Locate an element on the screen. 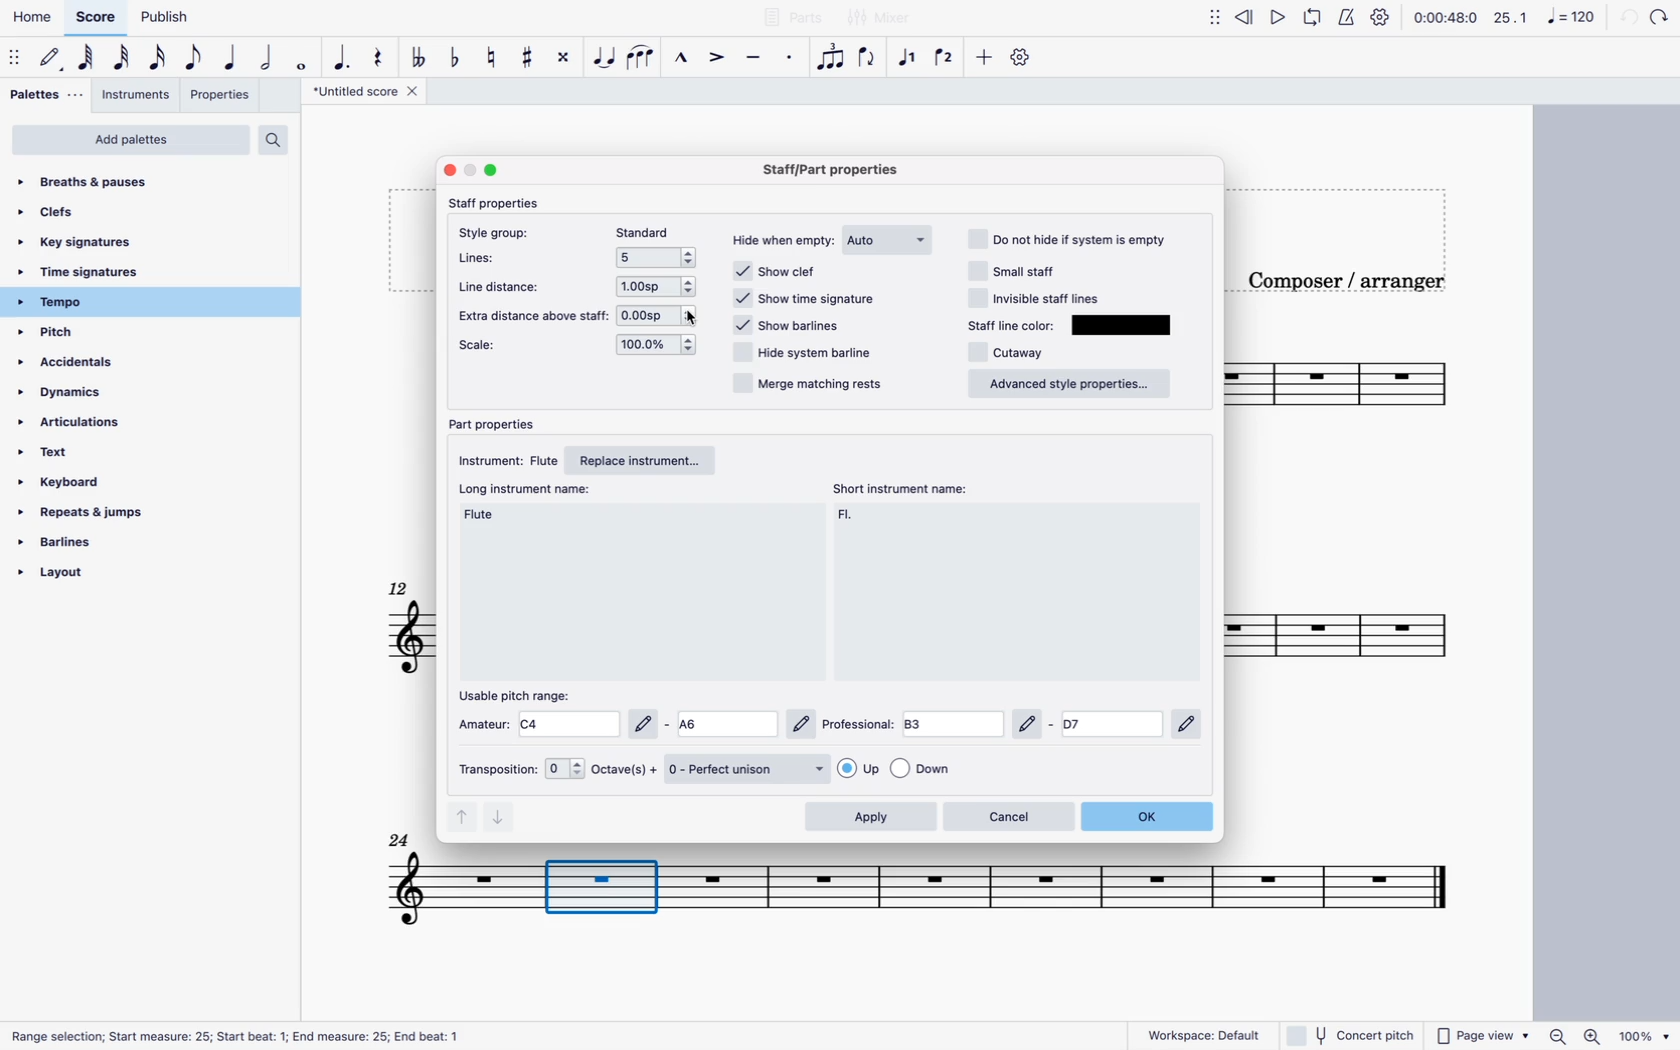  tenuto is located at coordinates (754, 60).